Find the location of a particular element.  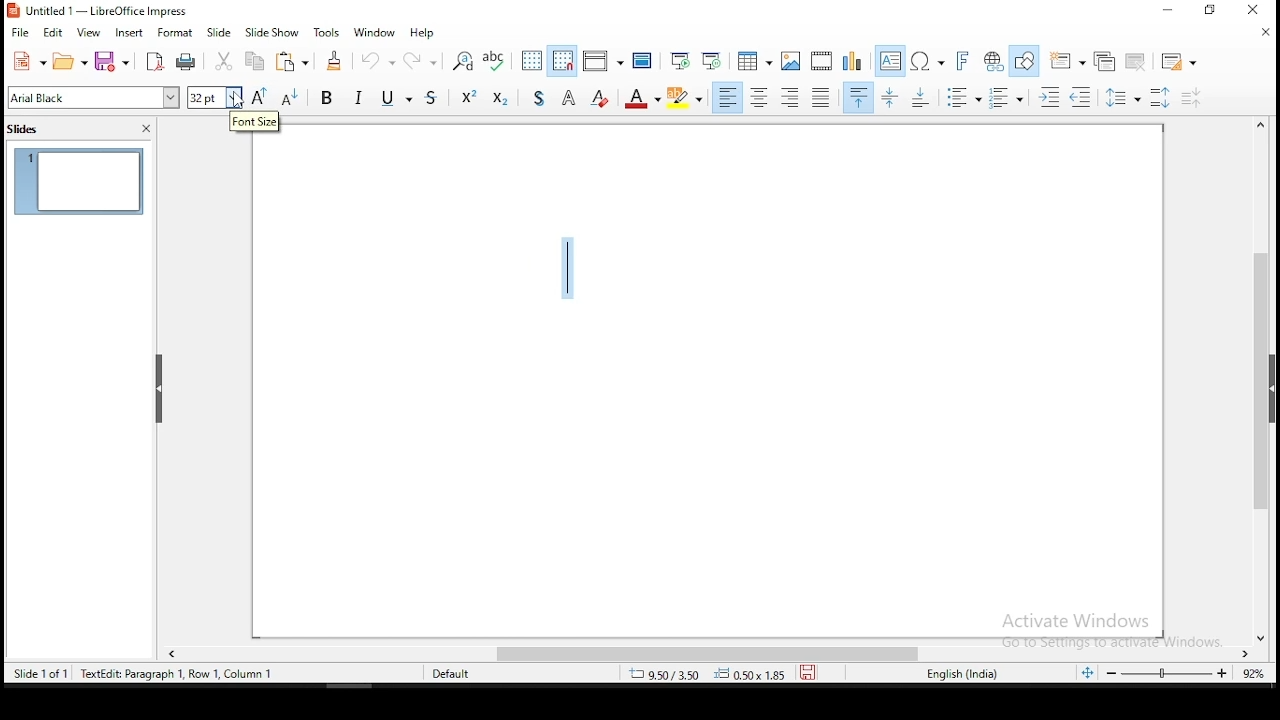

Text Cursor is located at coordinates (567, 265).